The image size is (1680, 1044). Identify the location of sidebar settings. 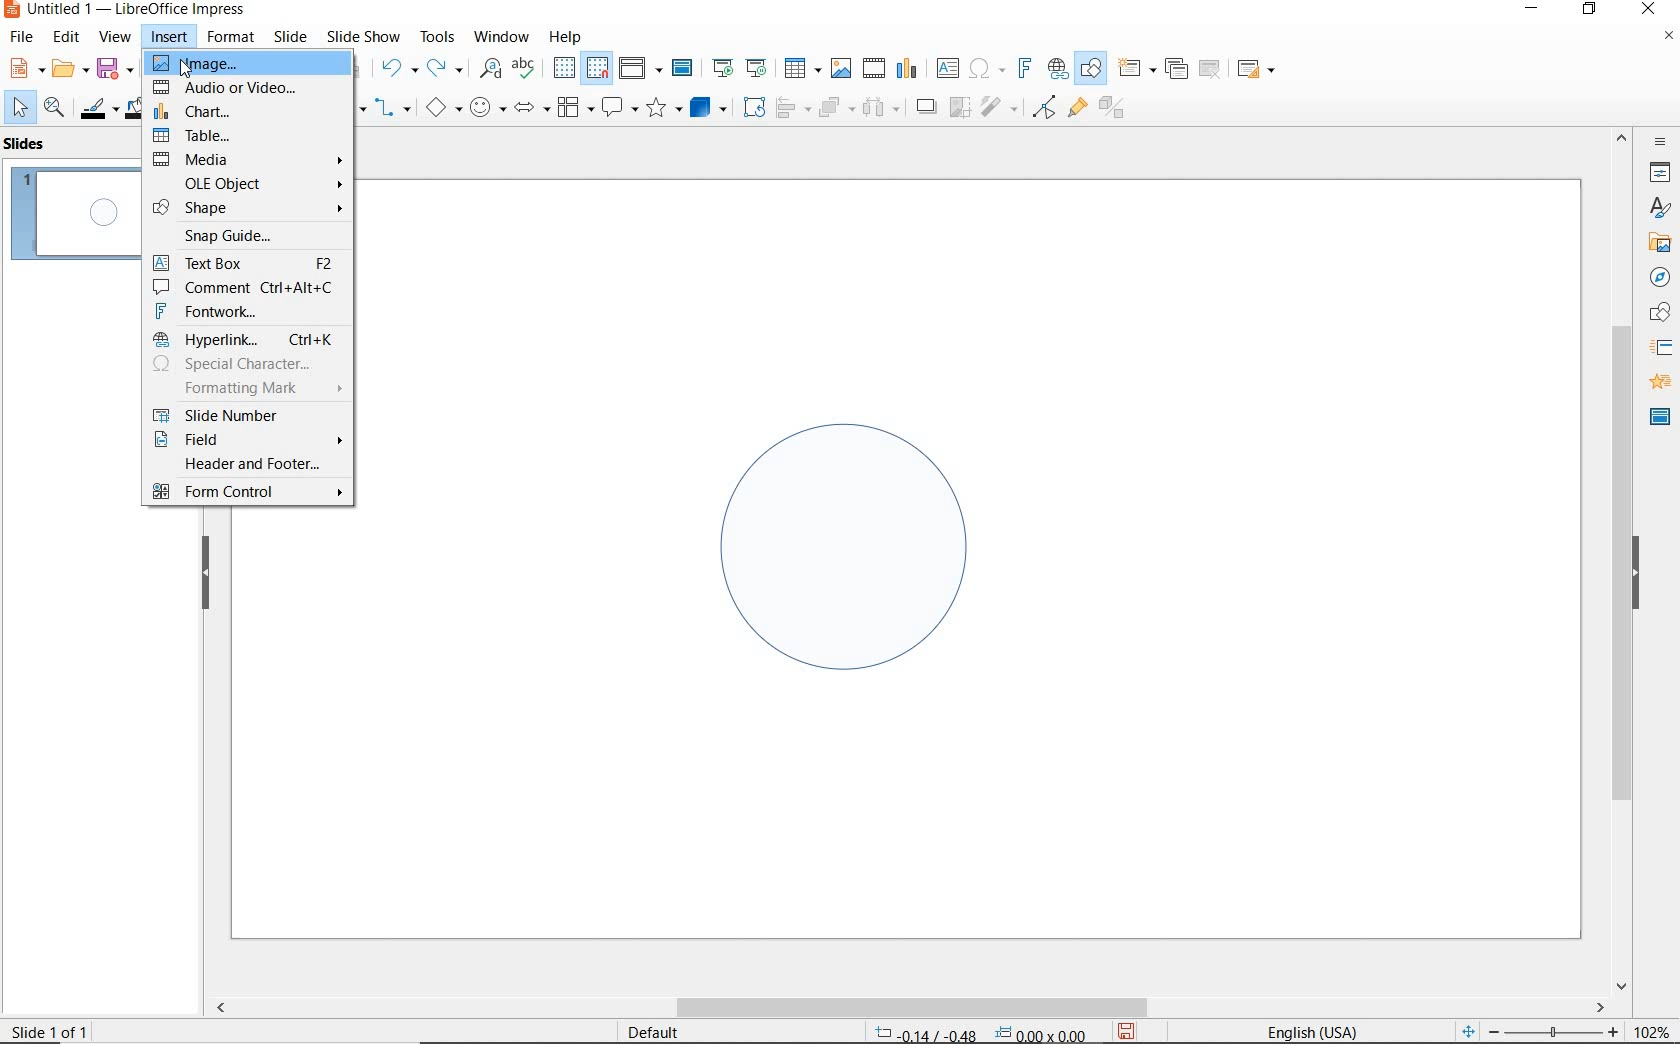
(1658, 142).